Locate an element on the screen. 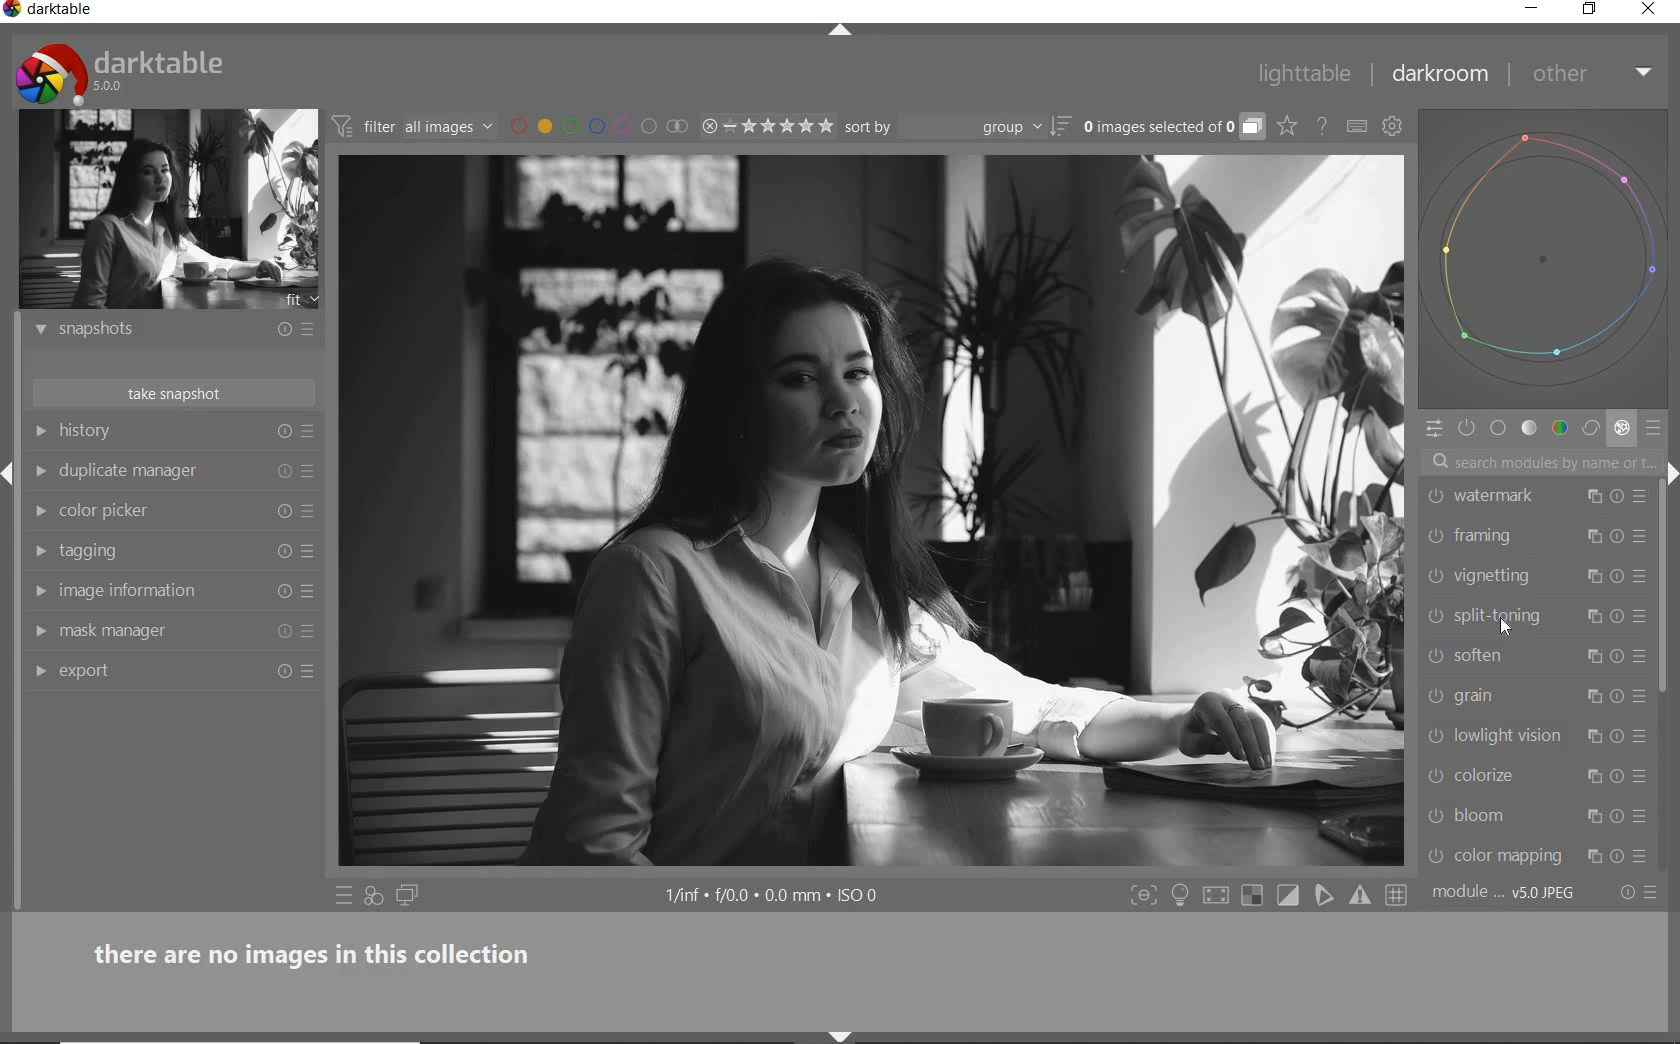  there are no images in this collection is located at coordinates (323, 951).